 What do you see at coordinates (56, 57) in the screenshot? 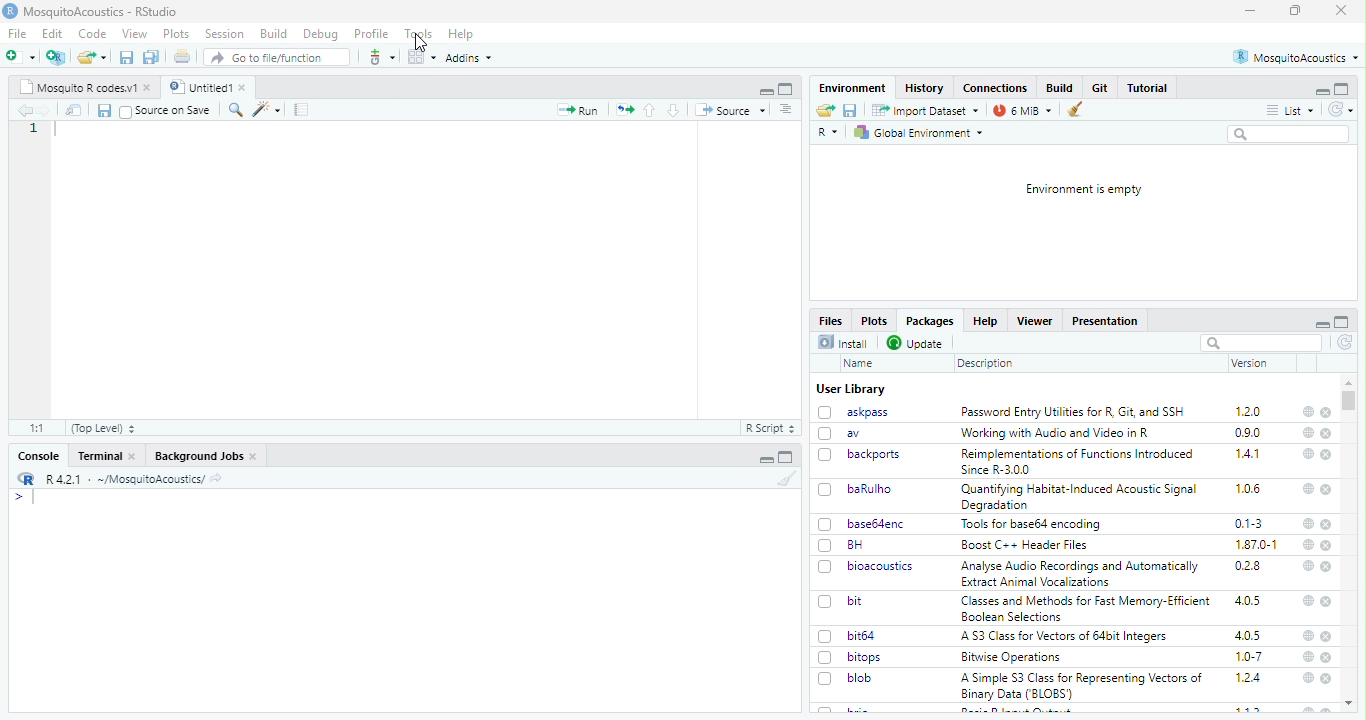
I see `add file` at bounding box center [56, 57].